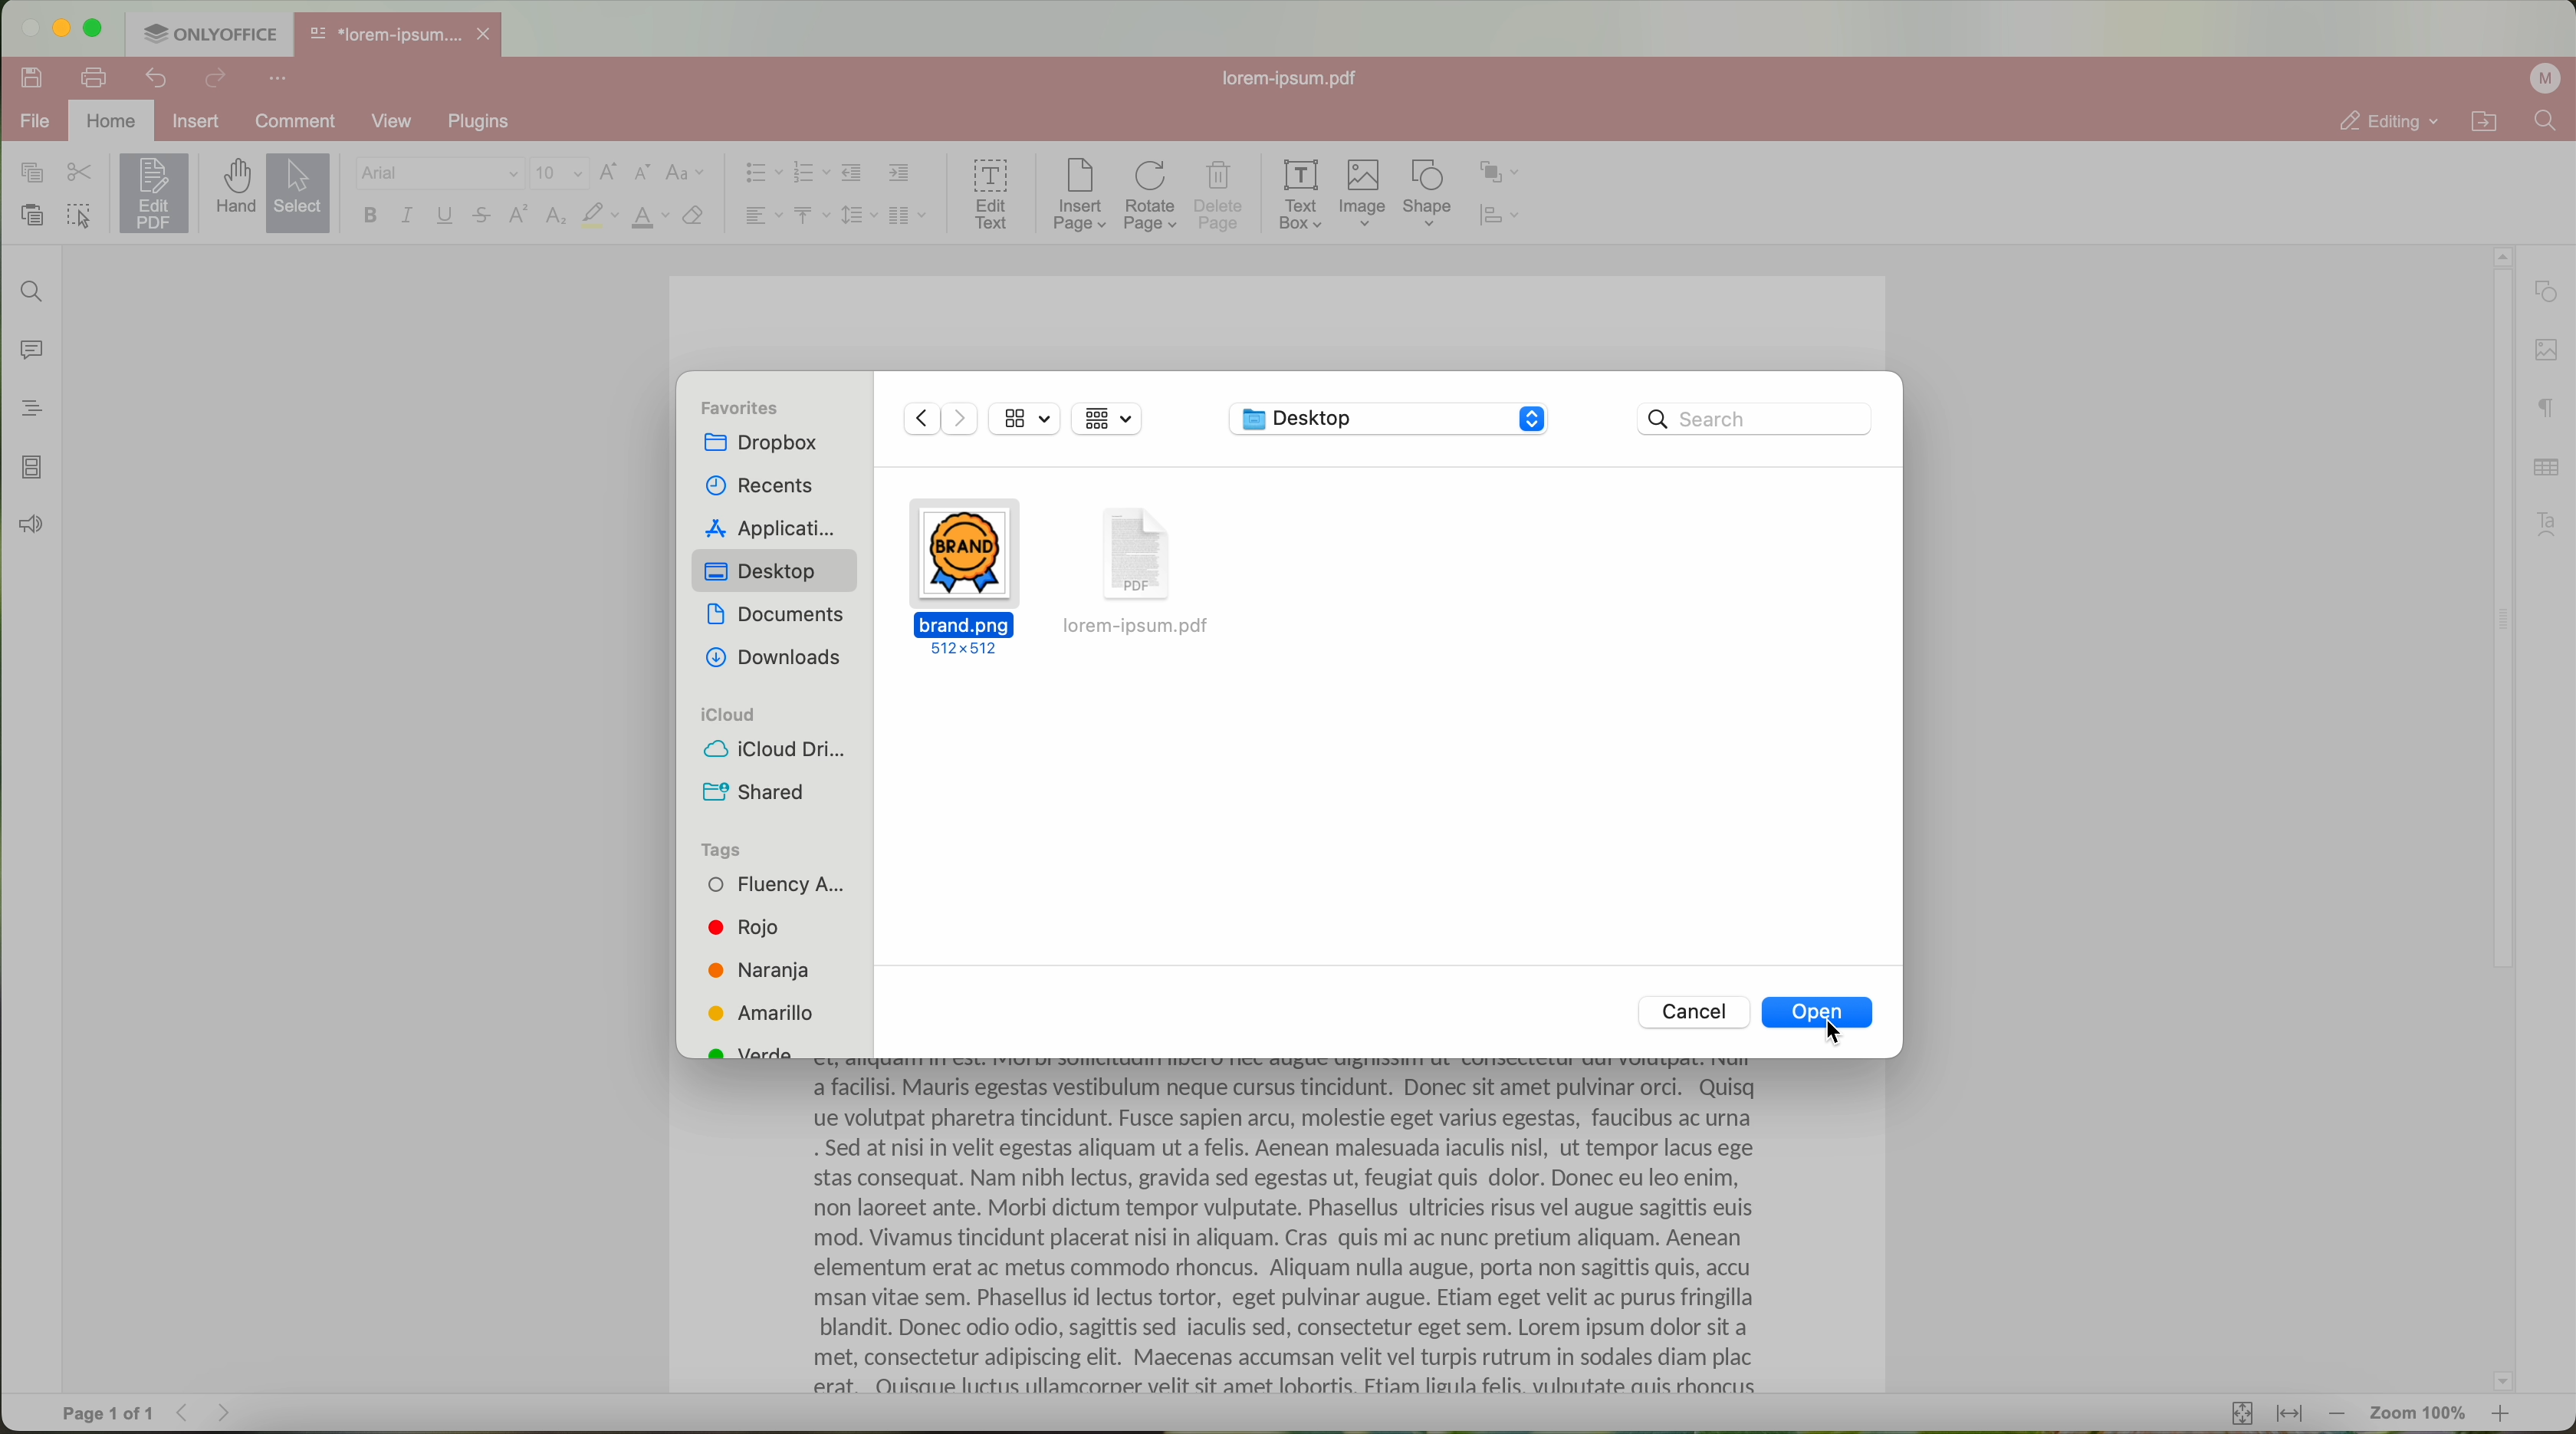 The height and width of the screenshot is (1434, 2576). I want to click on Forward, so click(231, 1412).